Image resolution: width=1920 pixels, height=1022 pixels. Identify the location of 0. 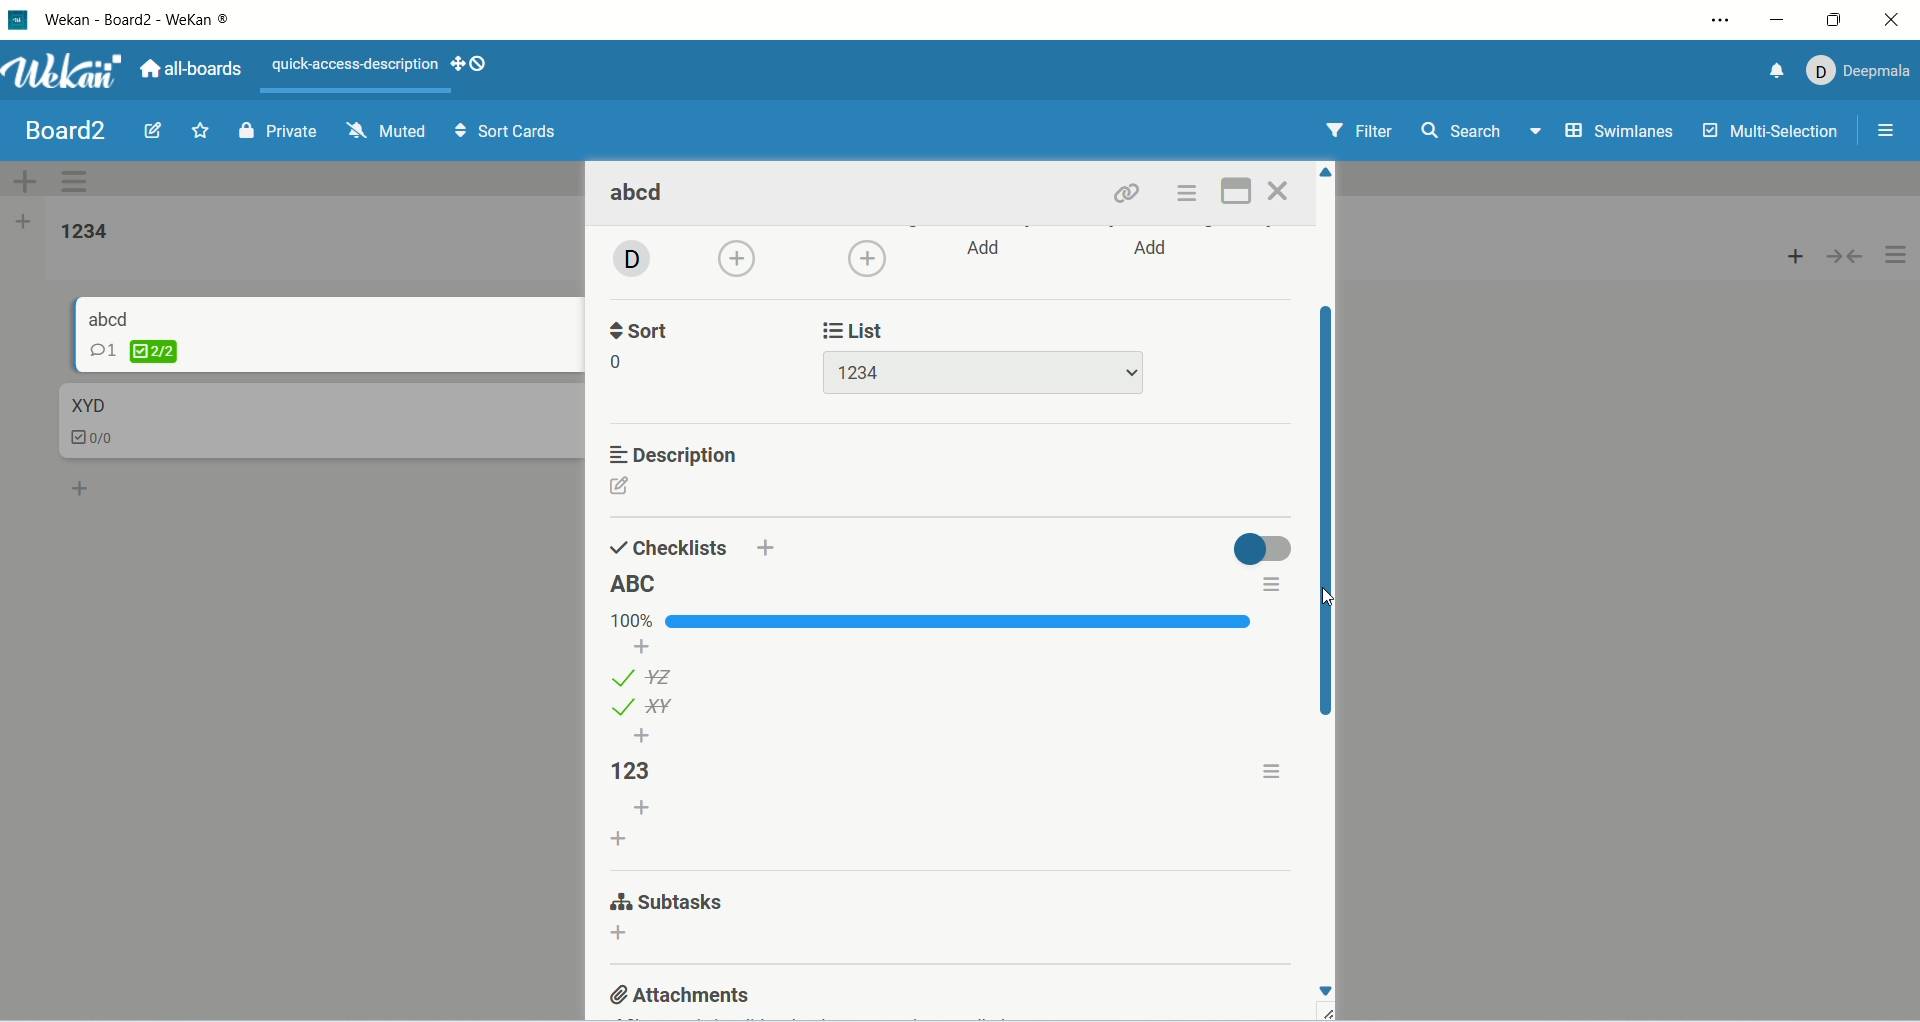
(621, 363).